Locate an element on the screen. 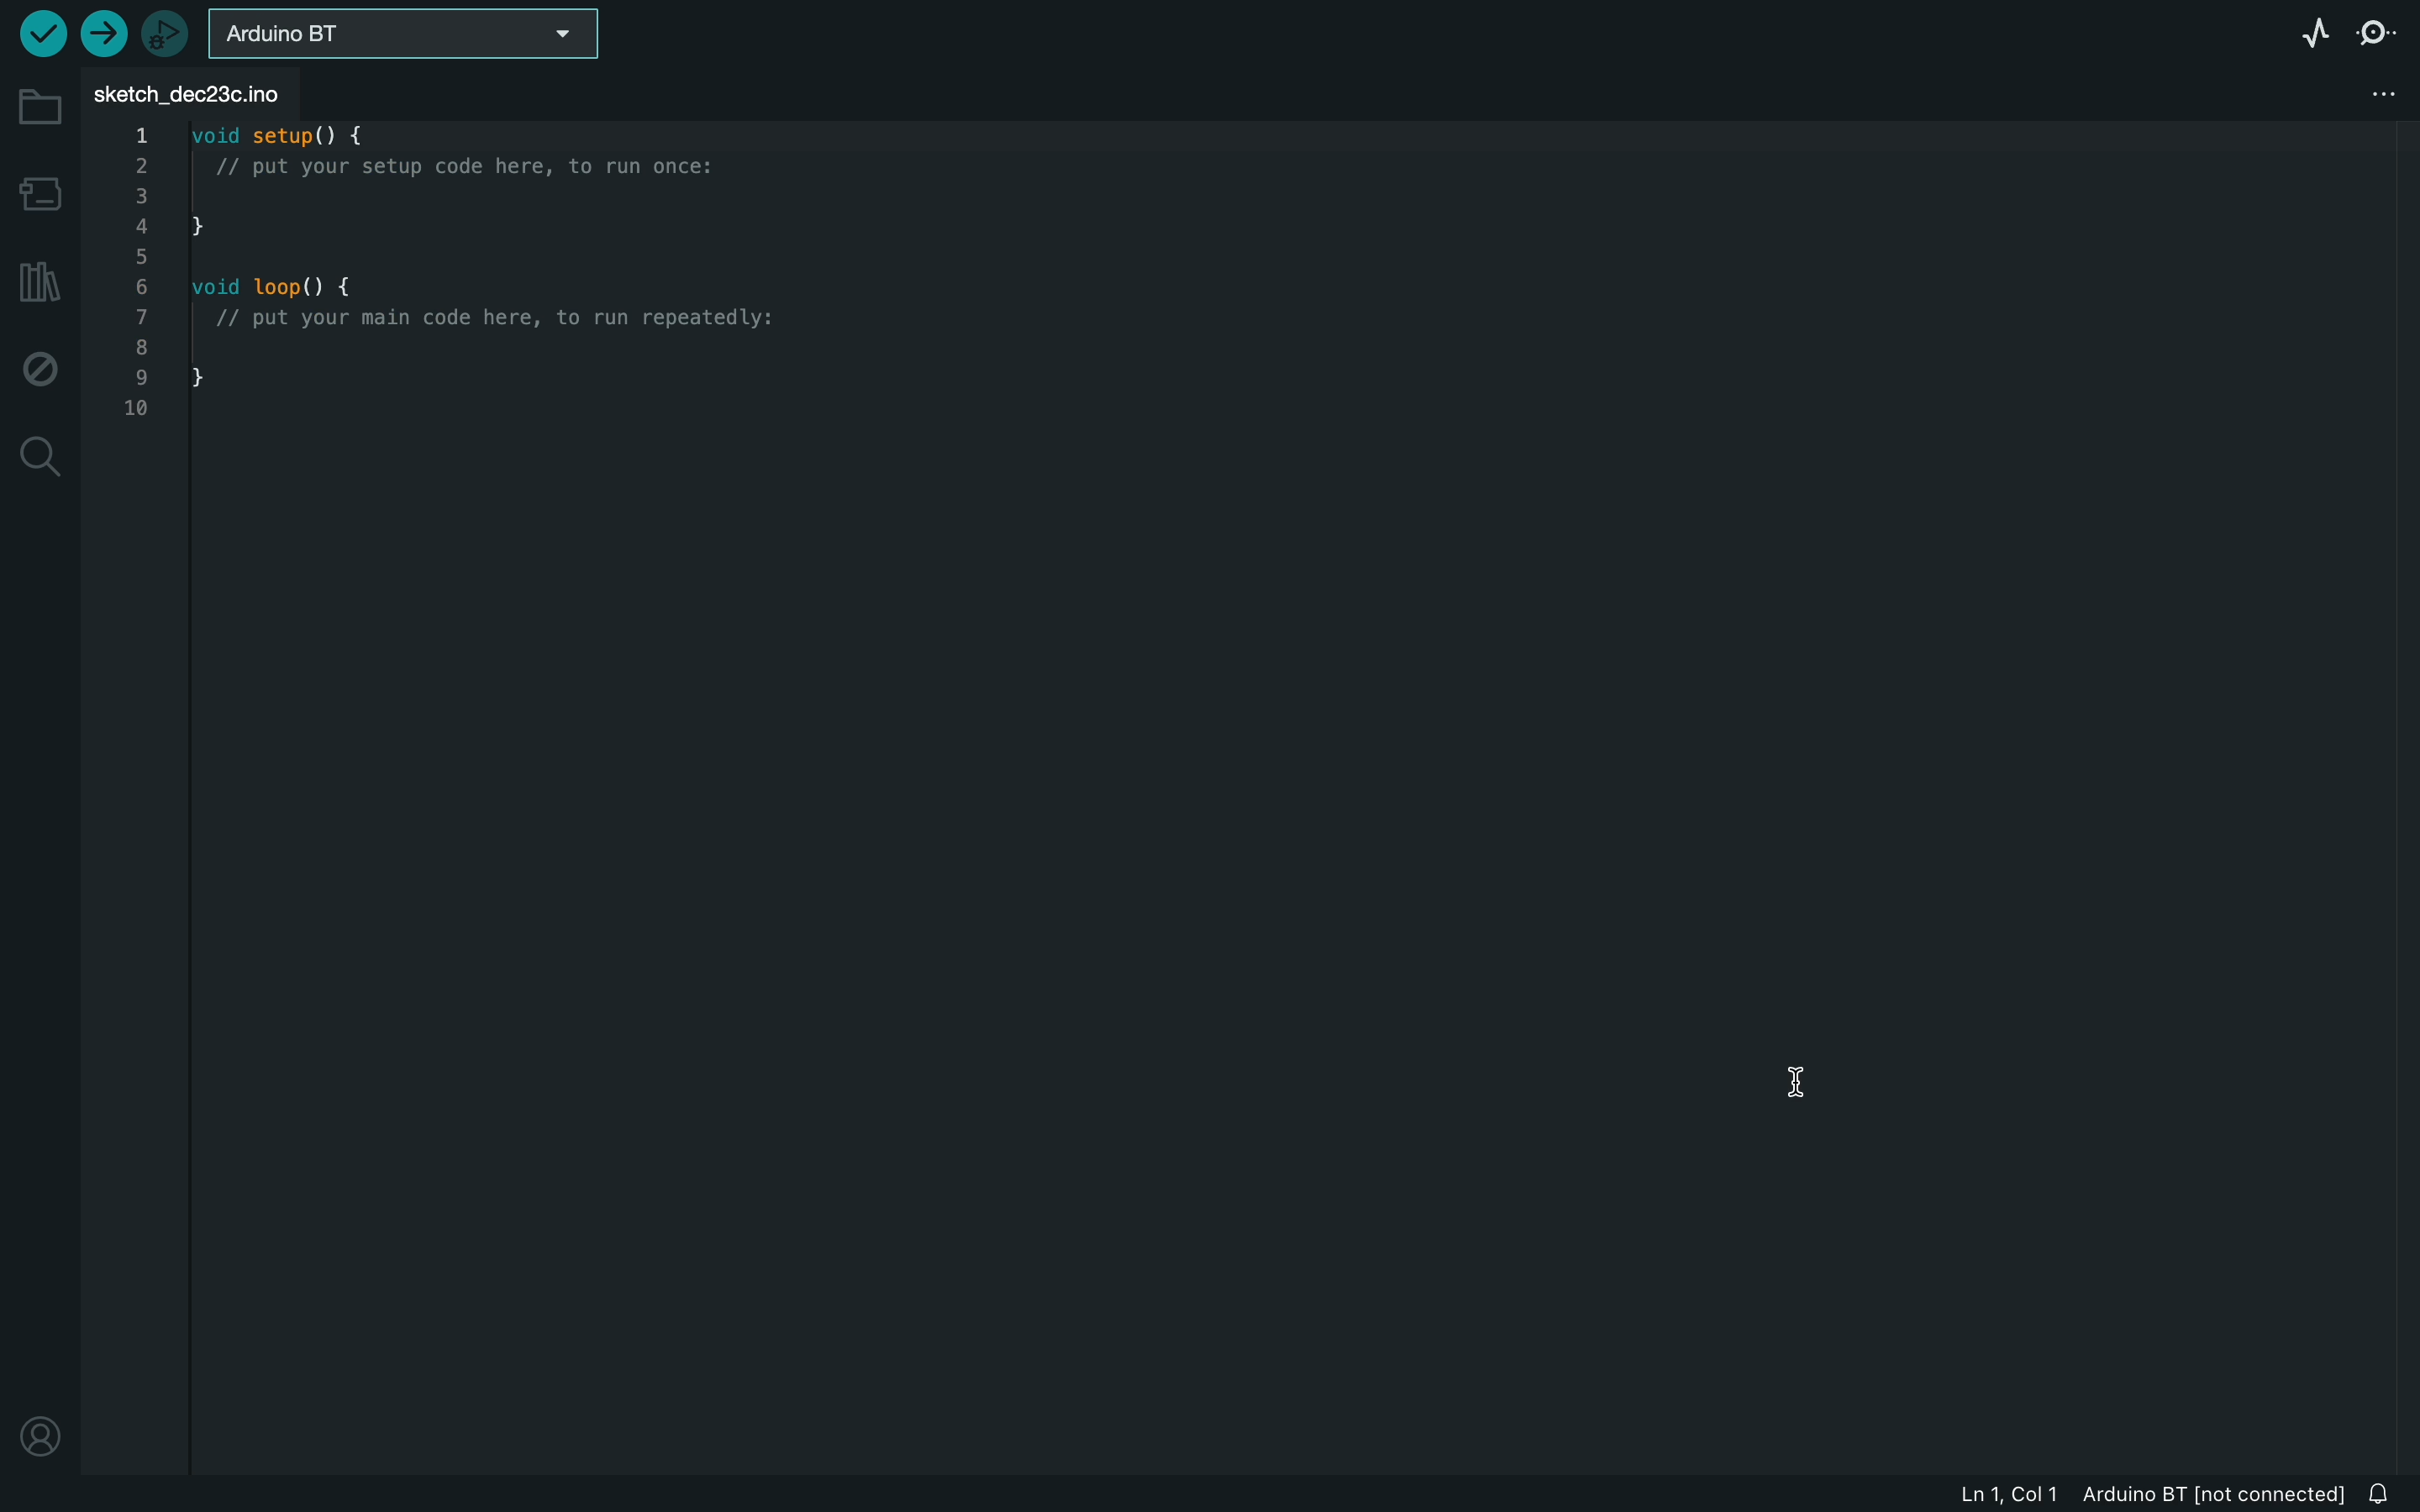  debugger is located at coordinates (42, 367).